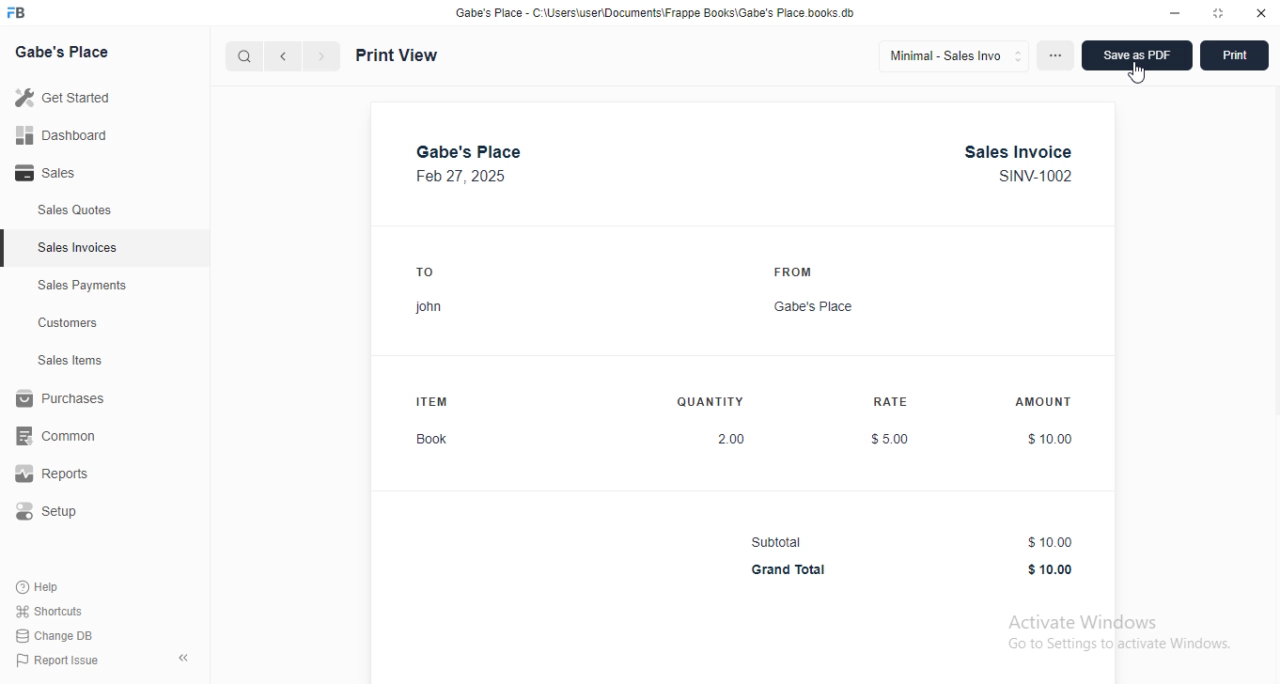  What do you see at coordinates (82, 285) in the screenshot?
I see `sales payments` at bounding box center [82, 285].